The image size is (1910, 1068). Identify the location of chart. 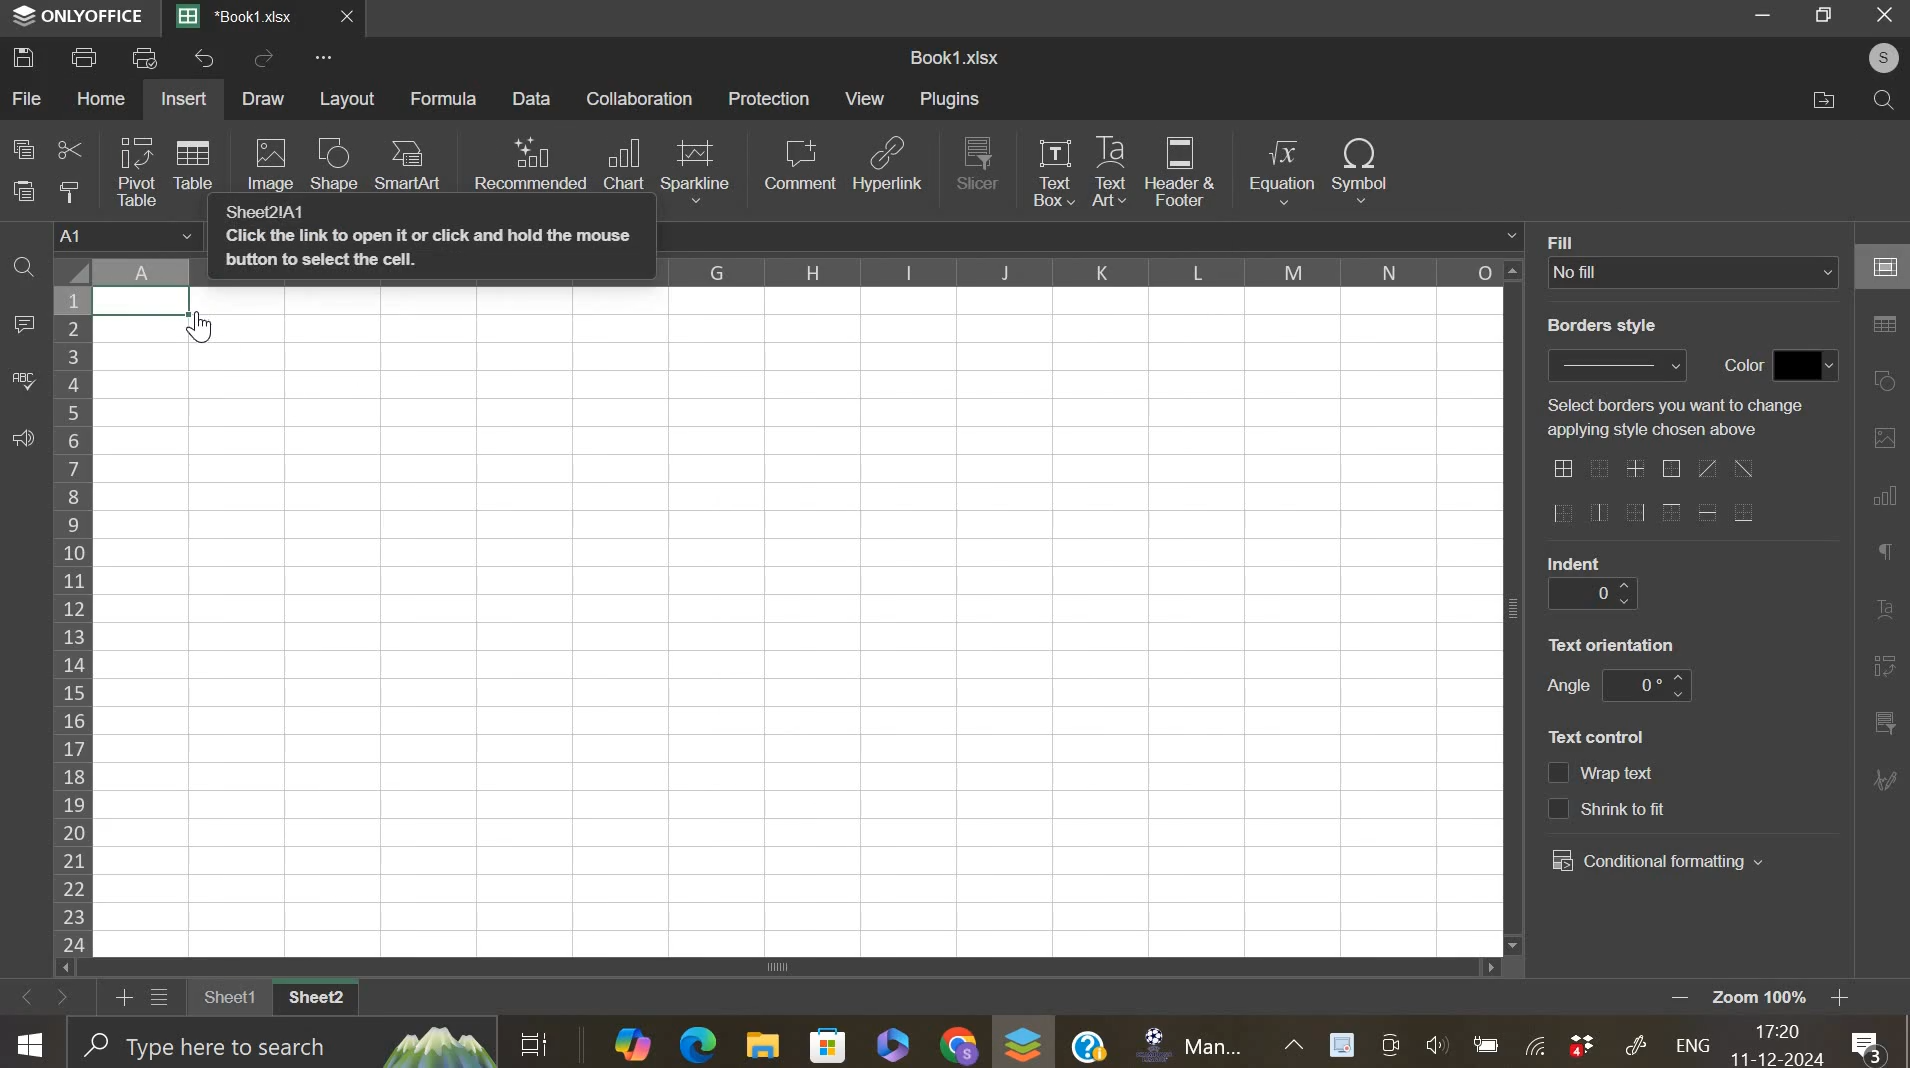
(623, 165).